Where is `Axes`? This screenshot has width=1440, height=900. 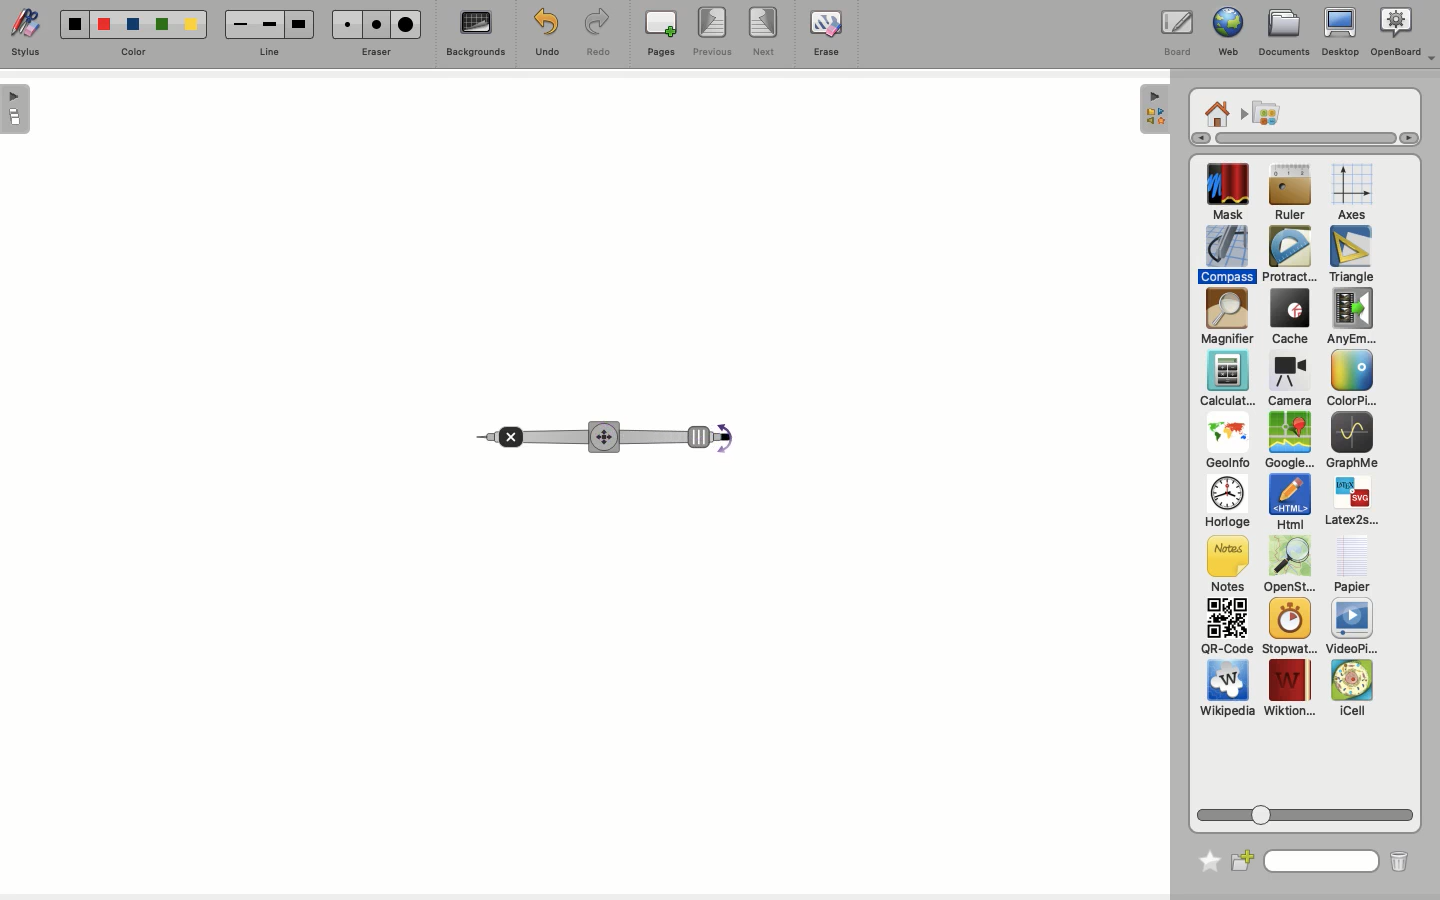 Axes is located at coordinates (1352, 193).